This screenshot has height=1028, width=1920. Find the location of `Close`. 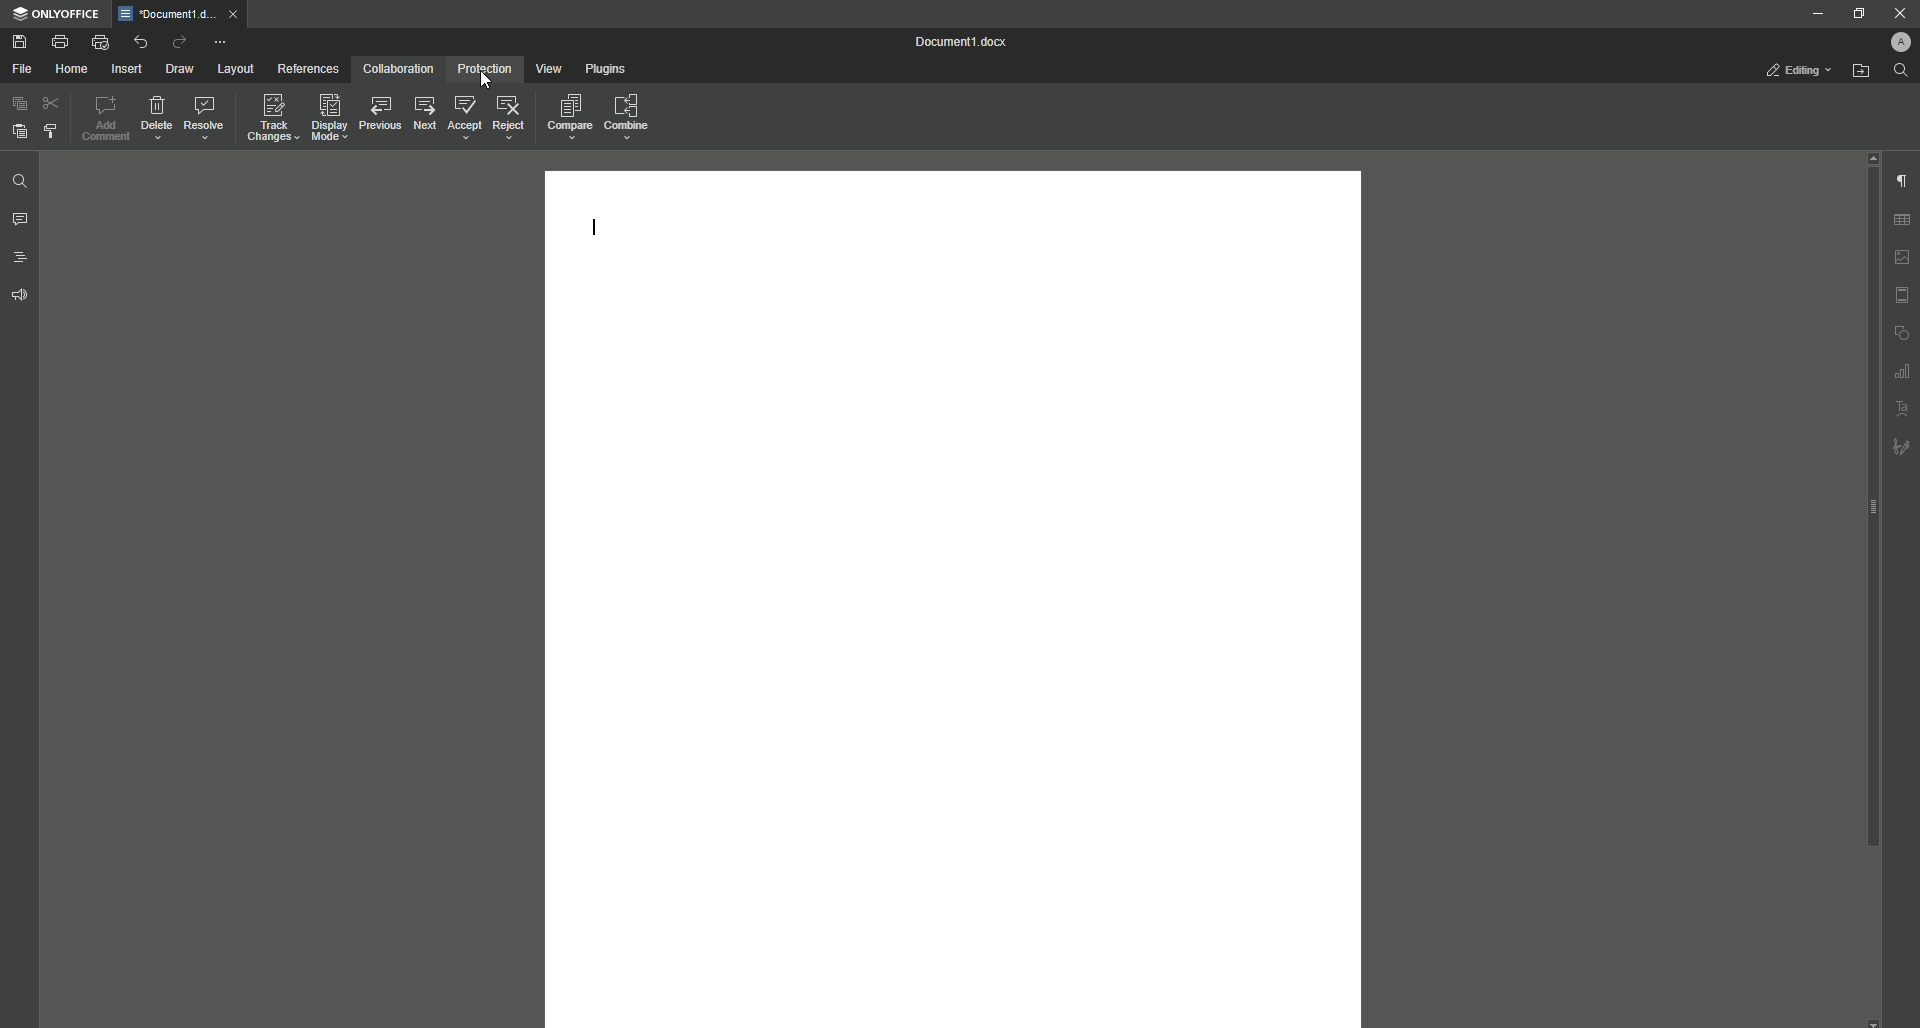

Close is located at coordinates (1897, 13).